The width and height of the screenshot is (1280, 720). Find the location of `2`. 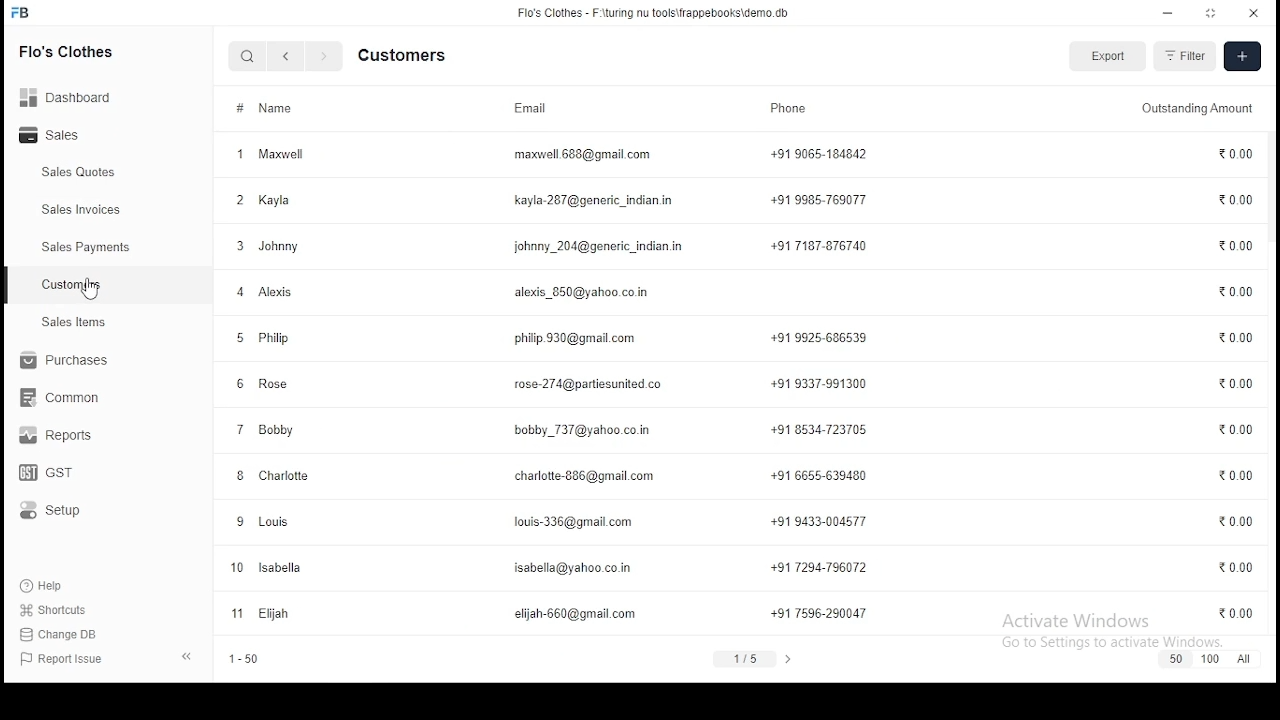

2 is located at coordinates (239, 200).